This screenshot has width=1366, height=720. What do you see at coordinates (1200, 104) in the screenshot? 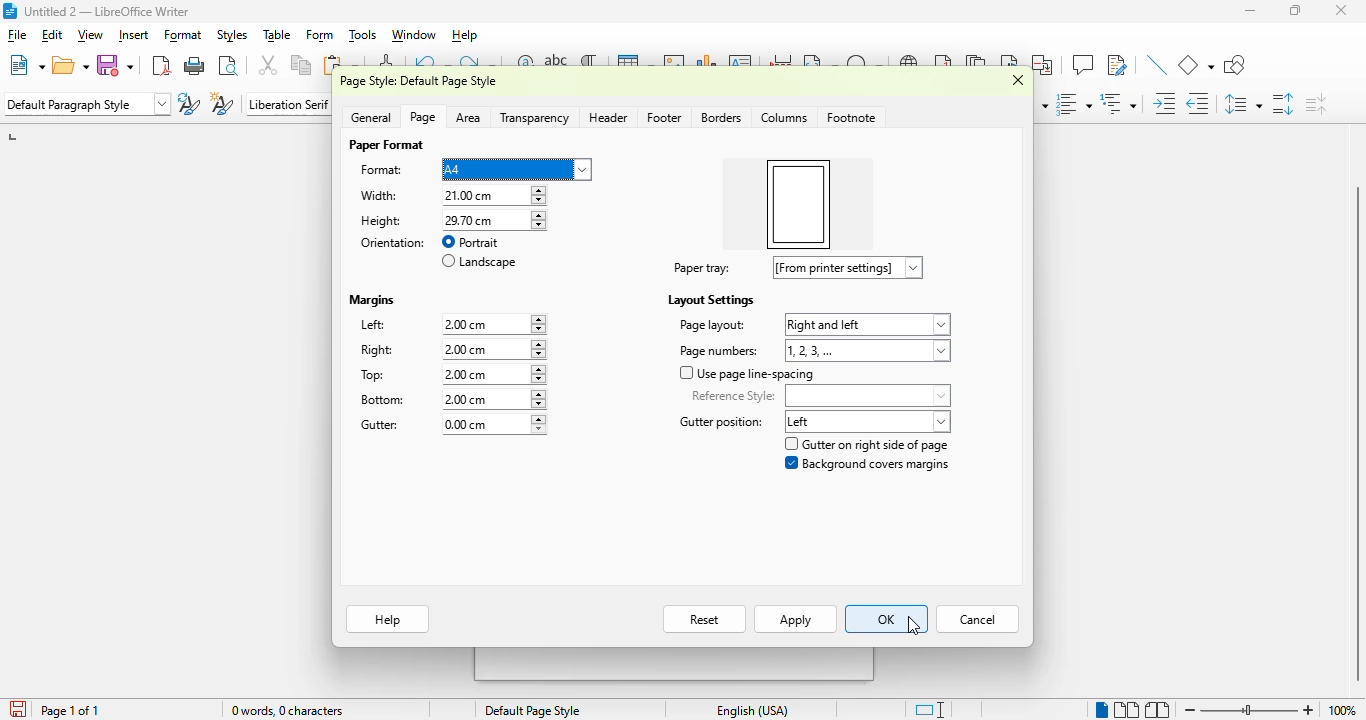
I see `decrease indent` at bounding box center [1200, 104].